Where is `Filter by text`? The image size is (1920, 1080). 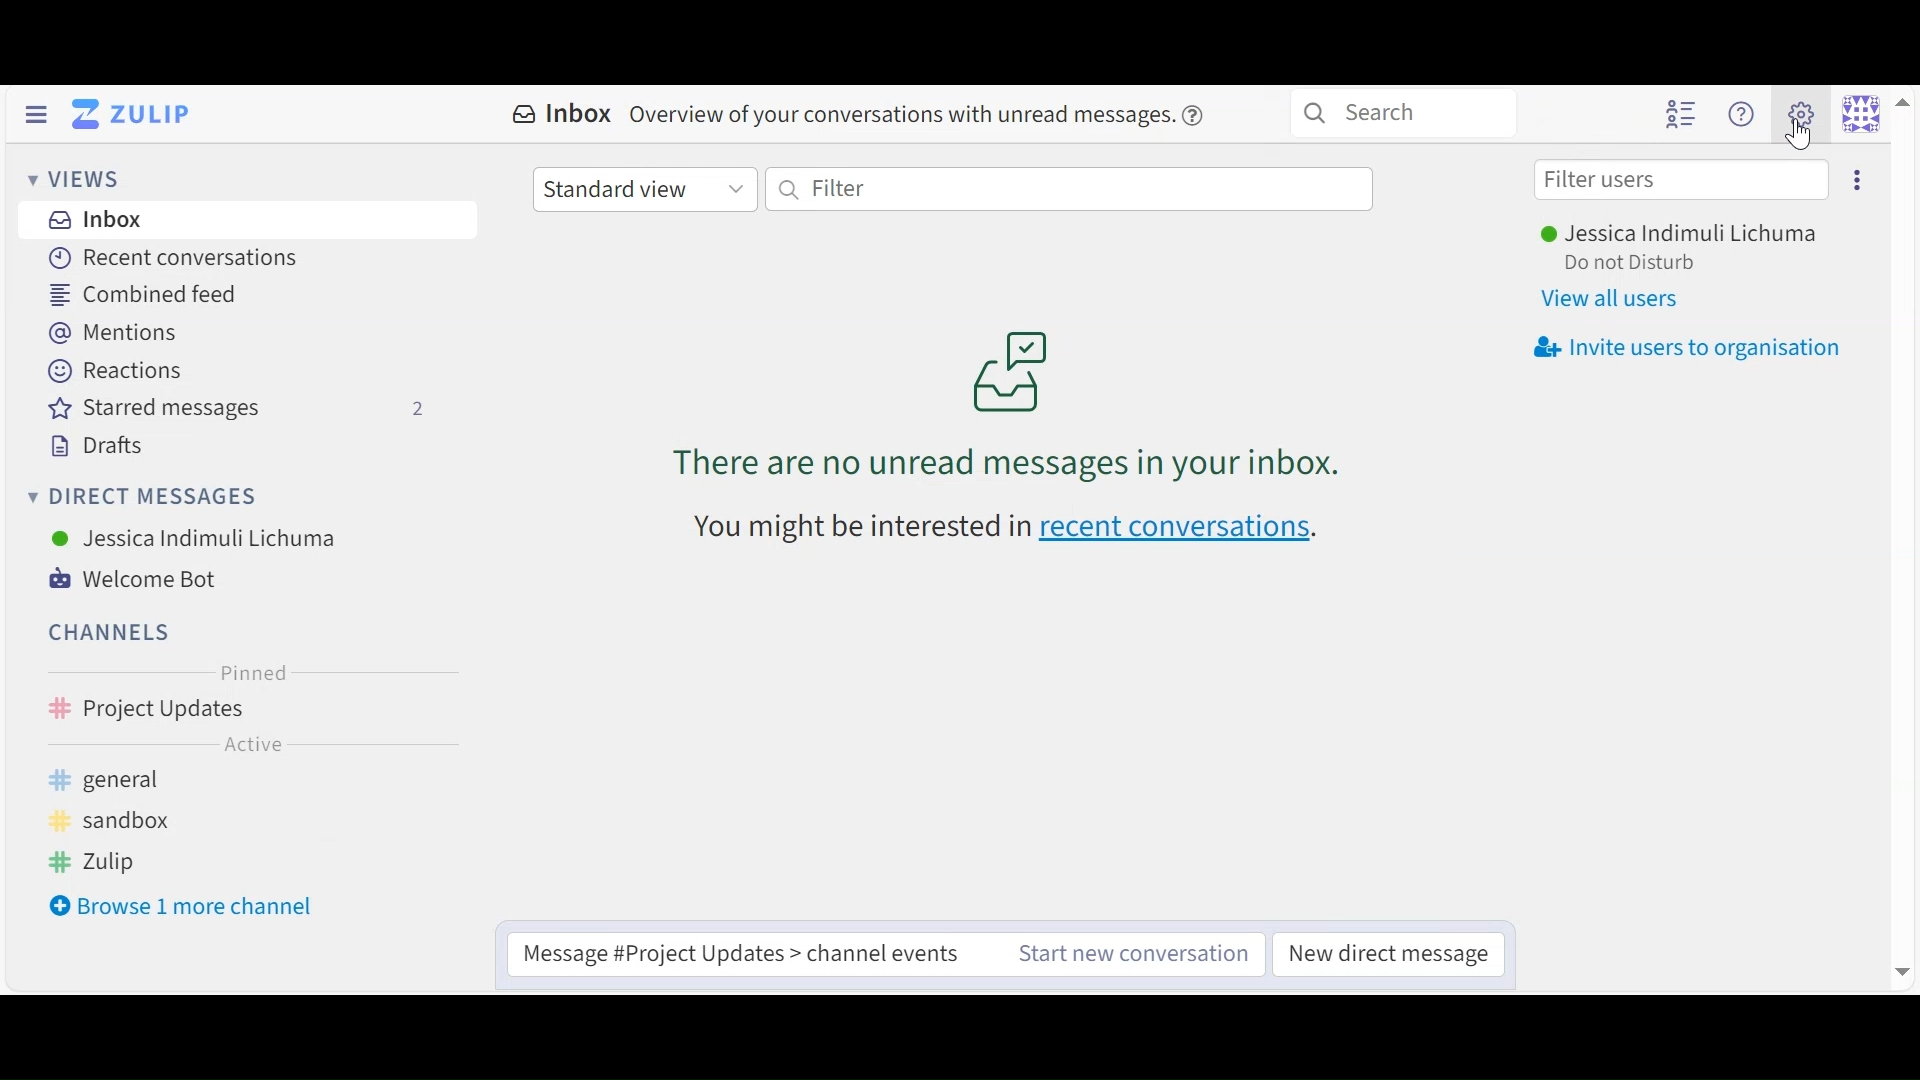
Filter by text is located at coordinates (1072, 188).